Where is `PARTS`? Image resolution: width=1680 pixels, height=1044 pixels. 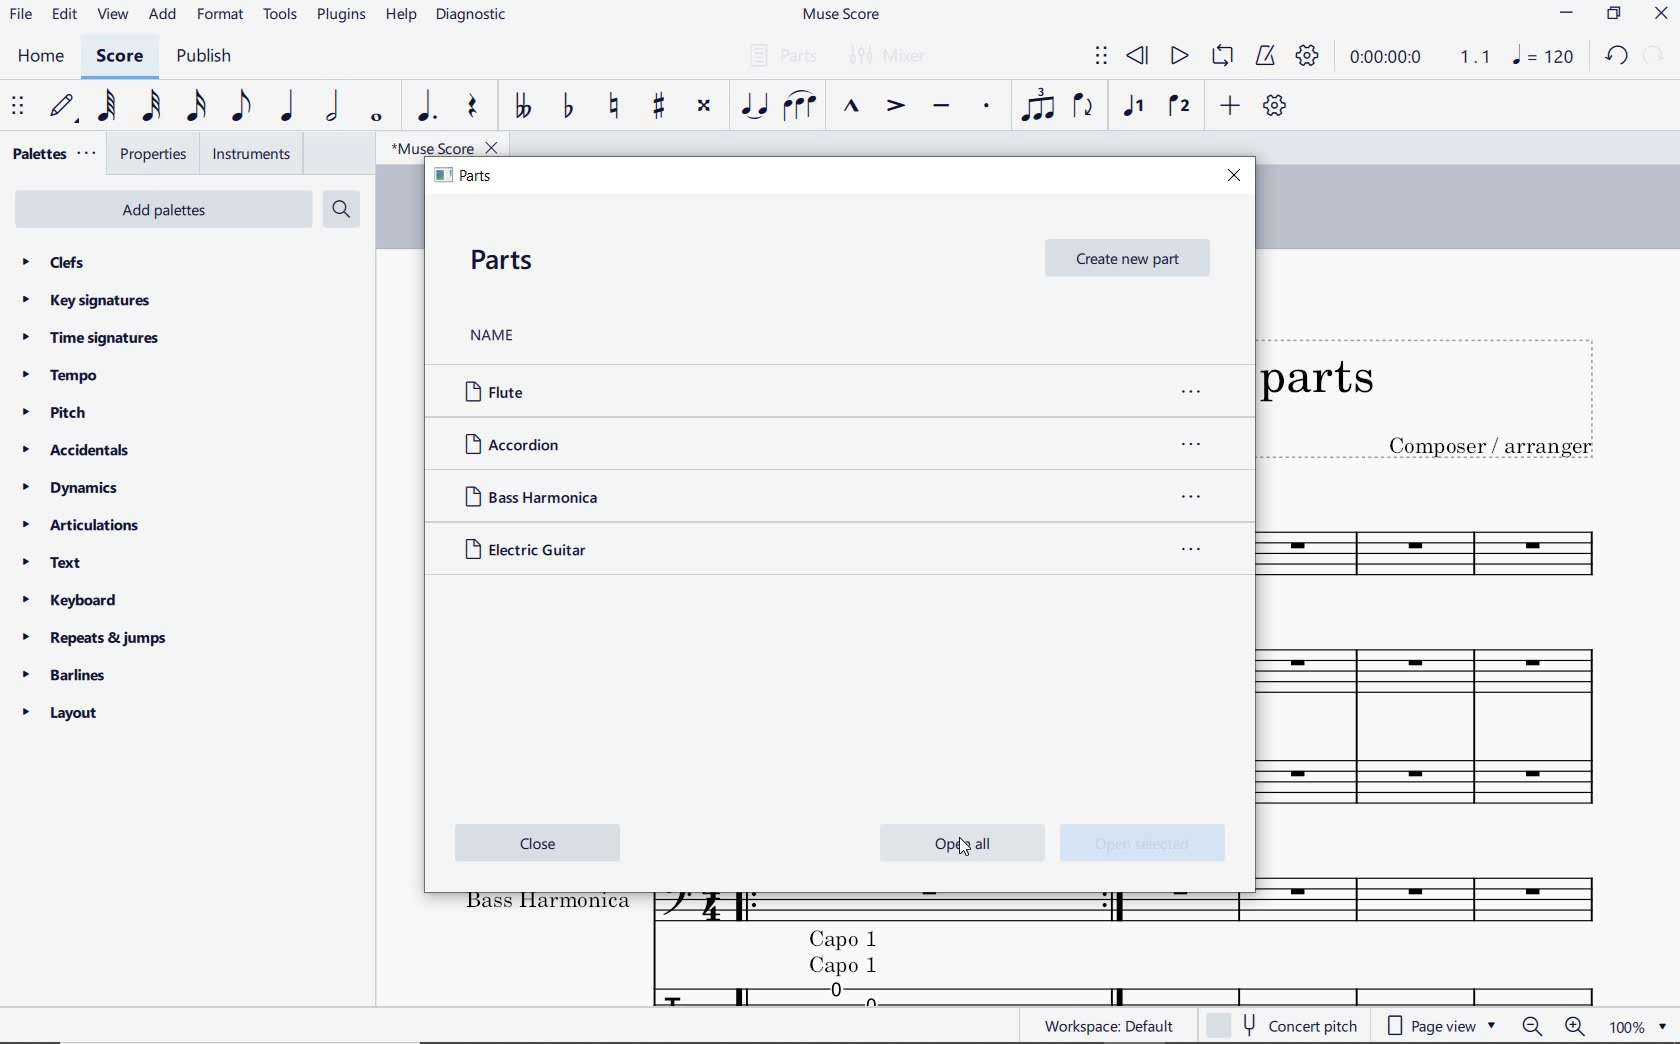
PARTS is located at coordinates (470, 179).